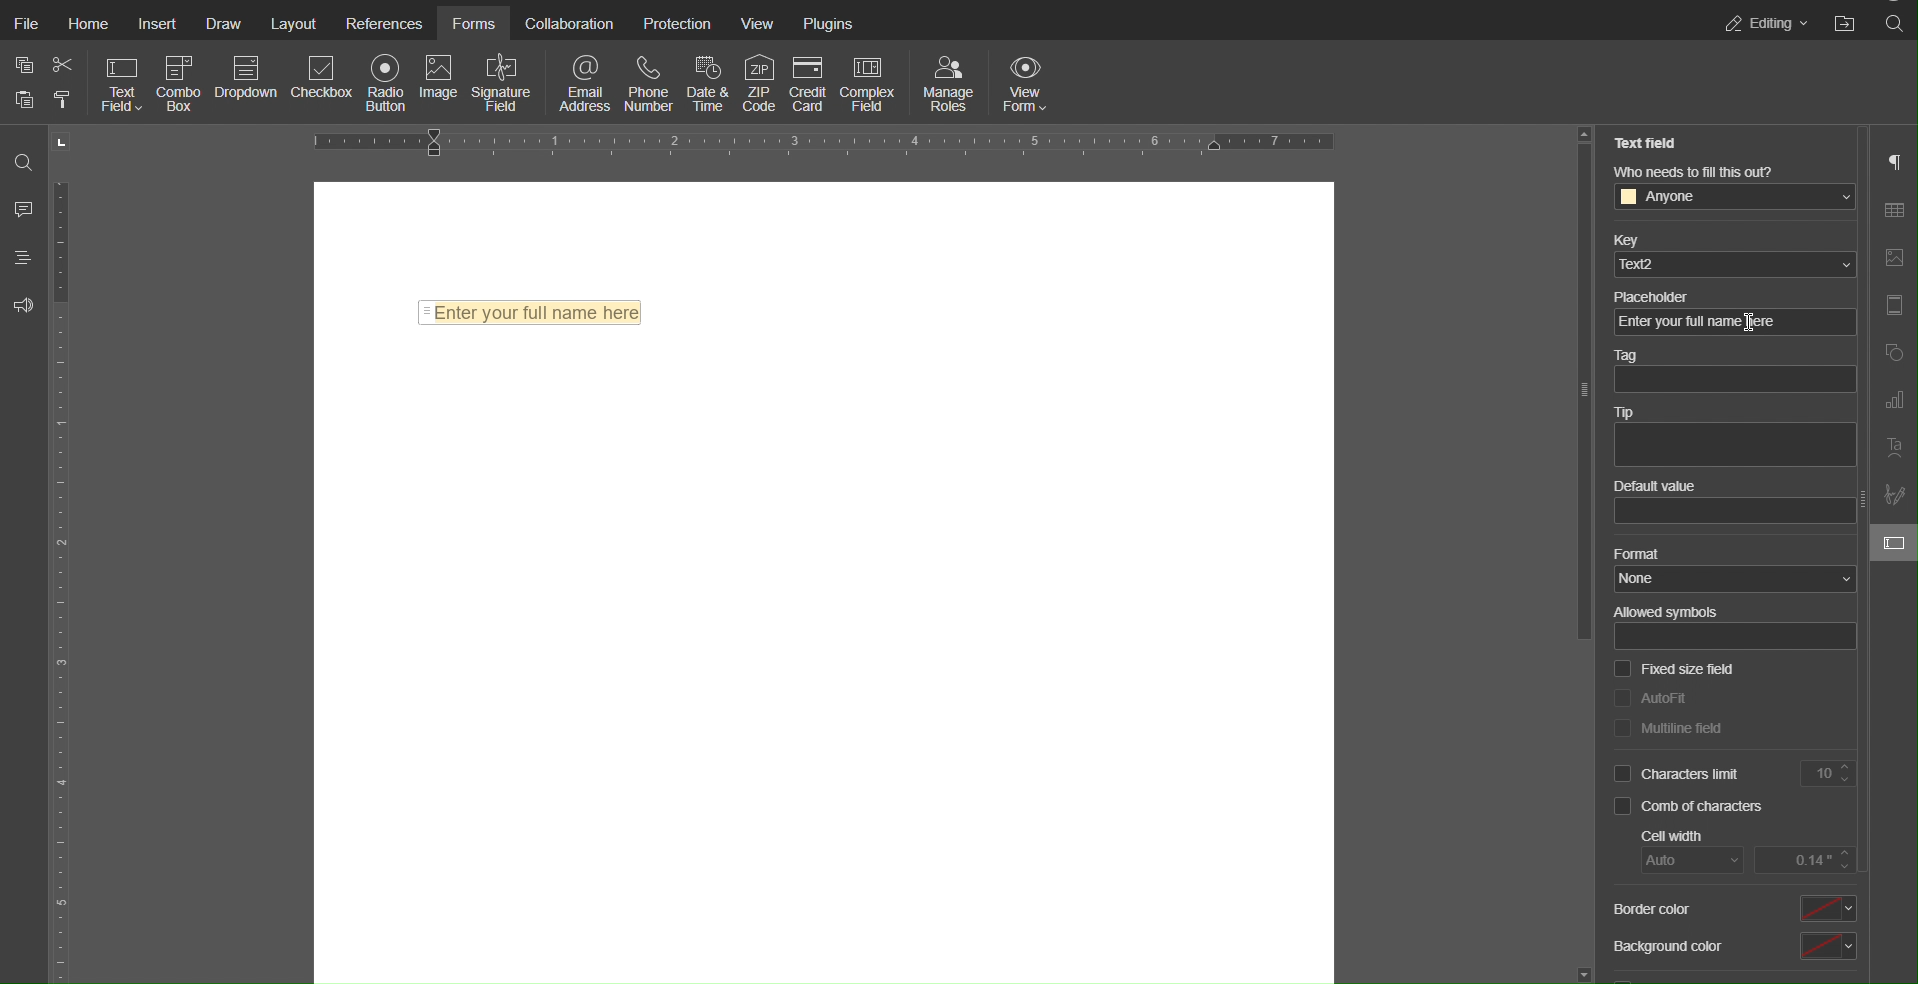  Describe the element at coordinates (949, 83) in the screenshot. I see `Manage Roles` at that location.